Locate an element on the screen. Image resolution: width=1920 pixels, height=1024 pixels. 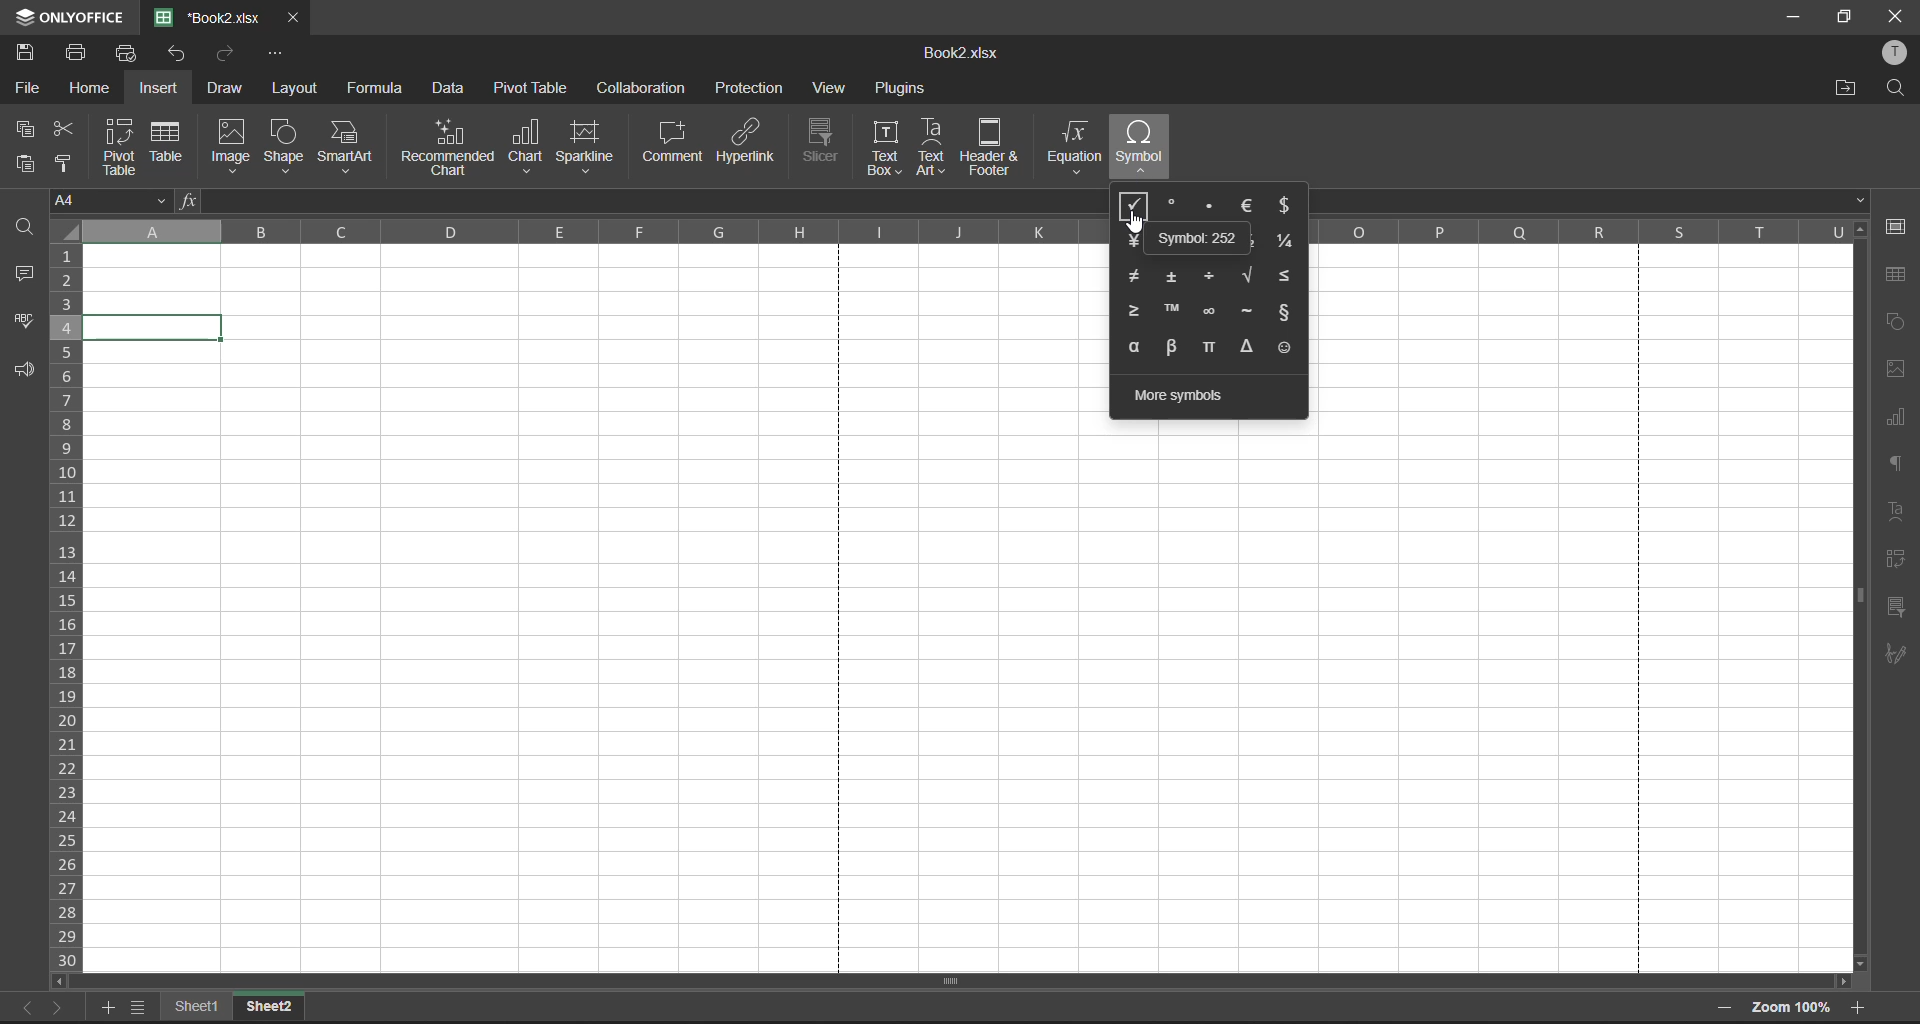
add sheet  is located at coordinates (107, 1009).